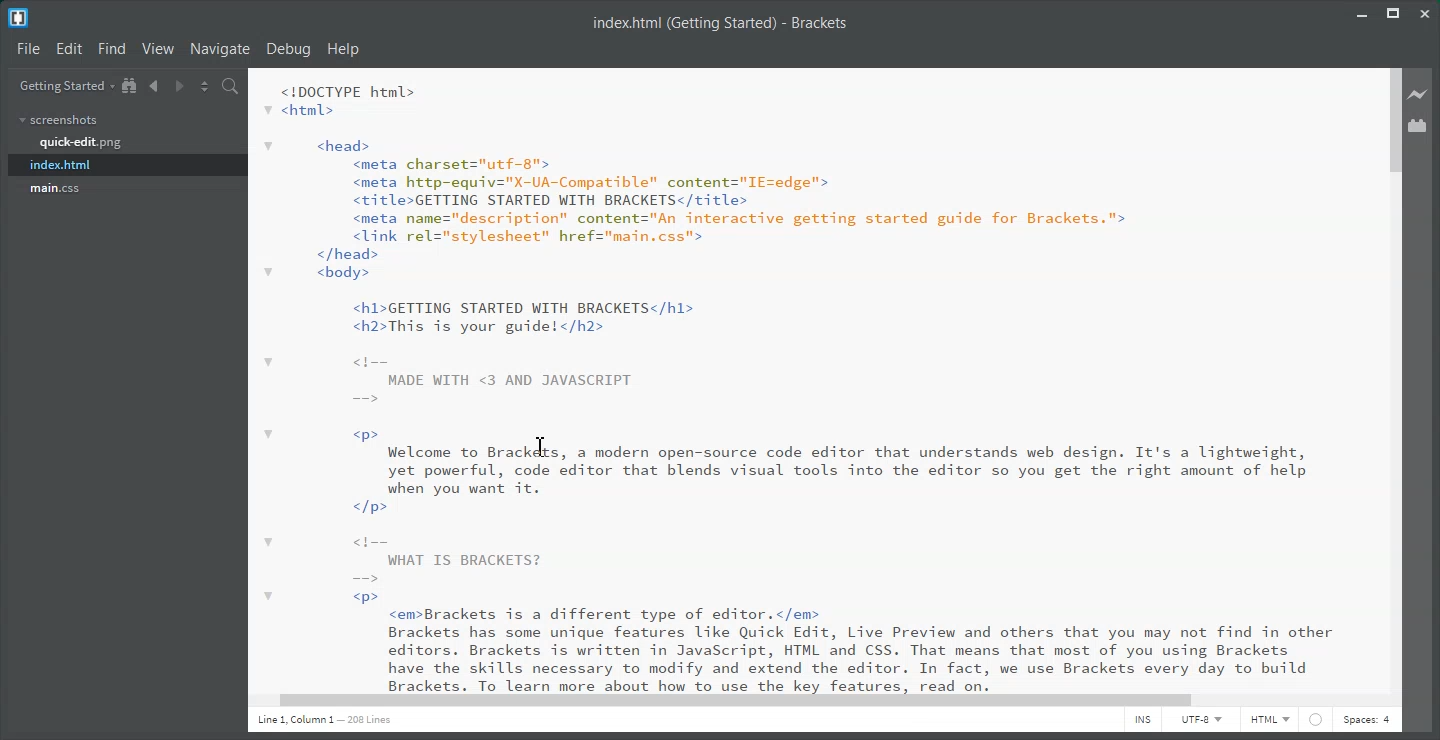 The width and height of the screenshot is (1440, 740). What do you see at coordinates (220, 49) in the screenshot?
I see `Navigate` at bounding box center [220, 49].